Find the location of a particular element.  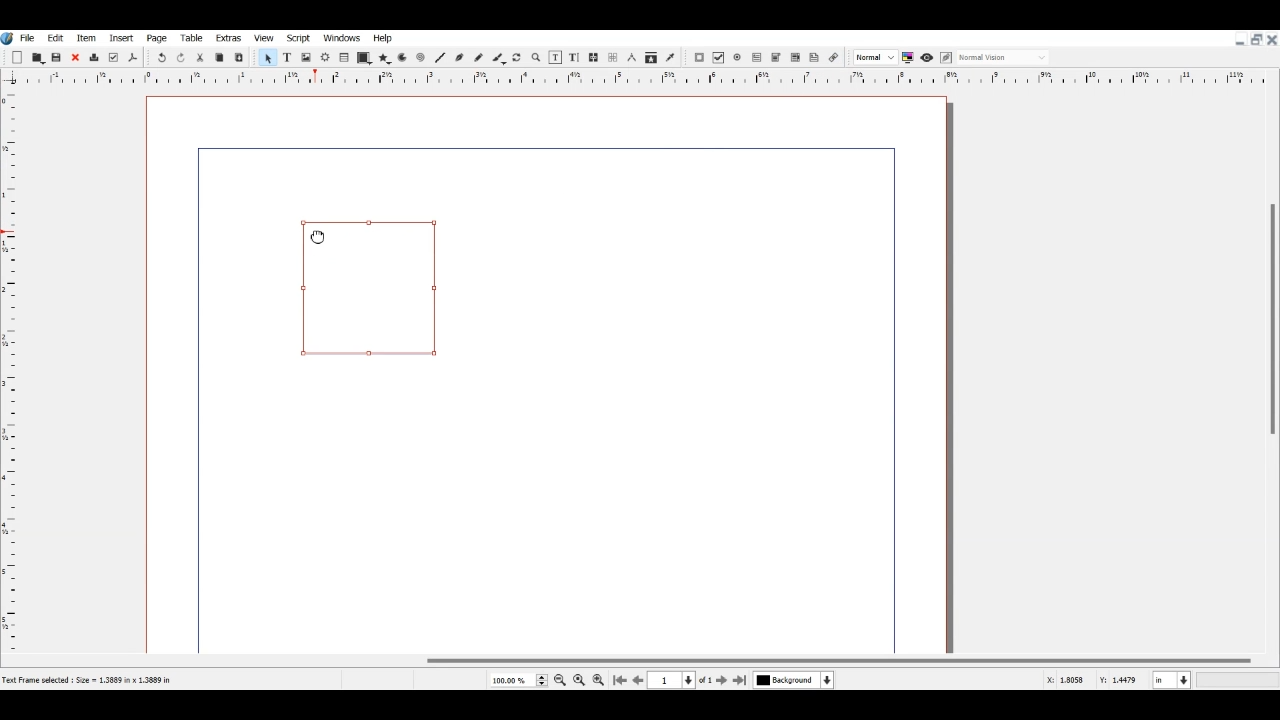

Link Annotation is located at coordinates (833, 56).